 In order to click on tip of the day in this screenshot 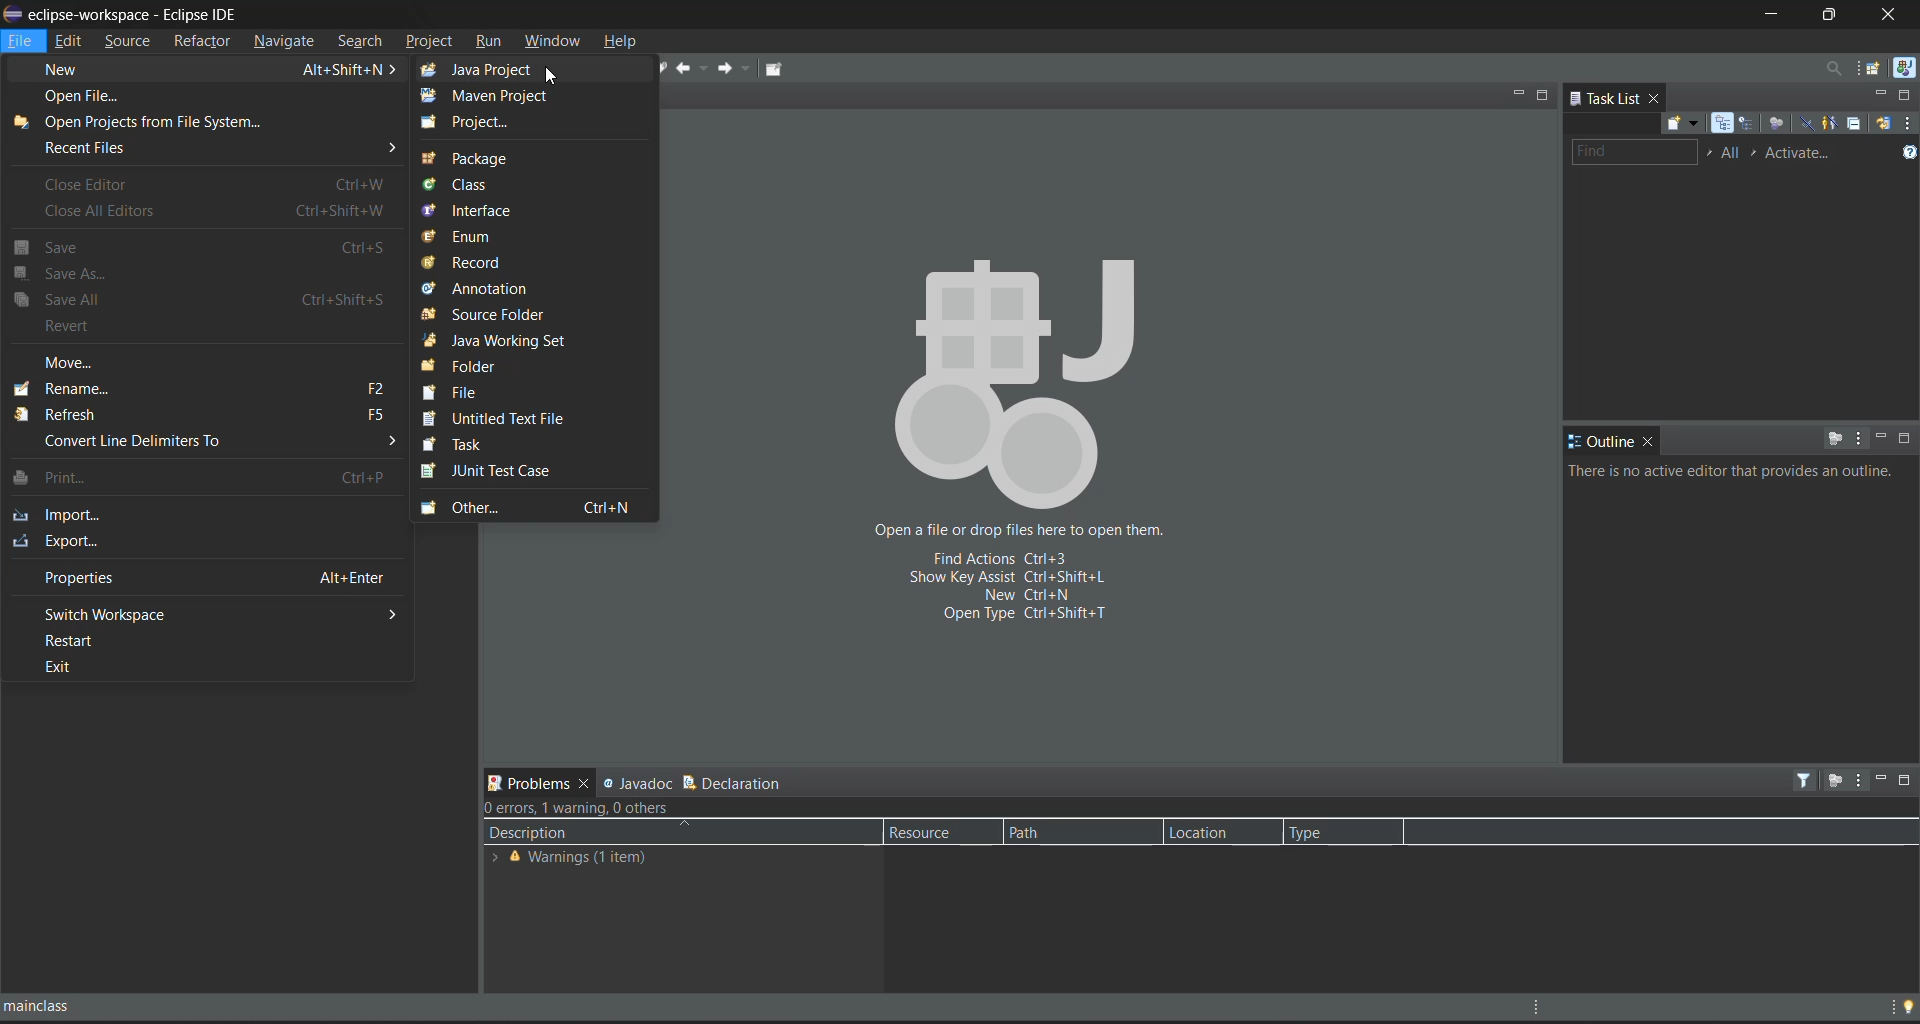, I will do `click(1907, 1004)`.